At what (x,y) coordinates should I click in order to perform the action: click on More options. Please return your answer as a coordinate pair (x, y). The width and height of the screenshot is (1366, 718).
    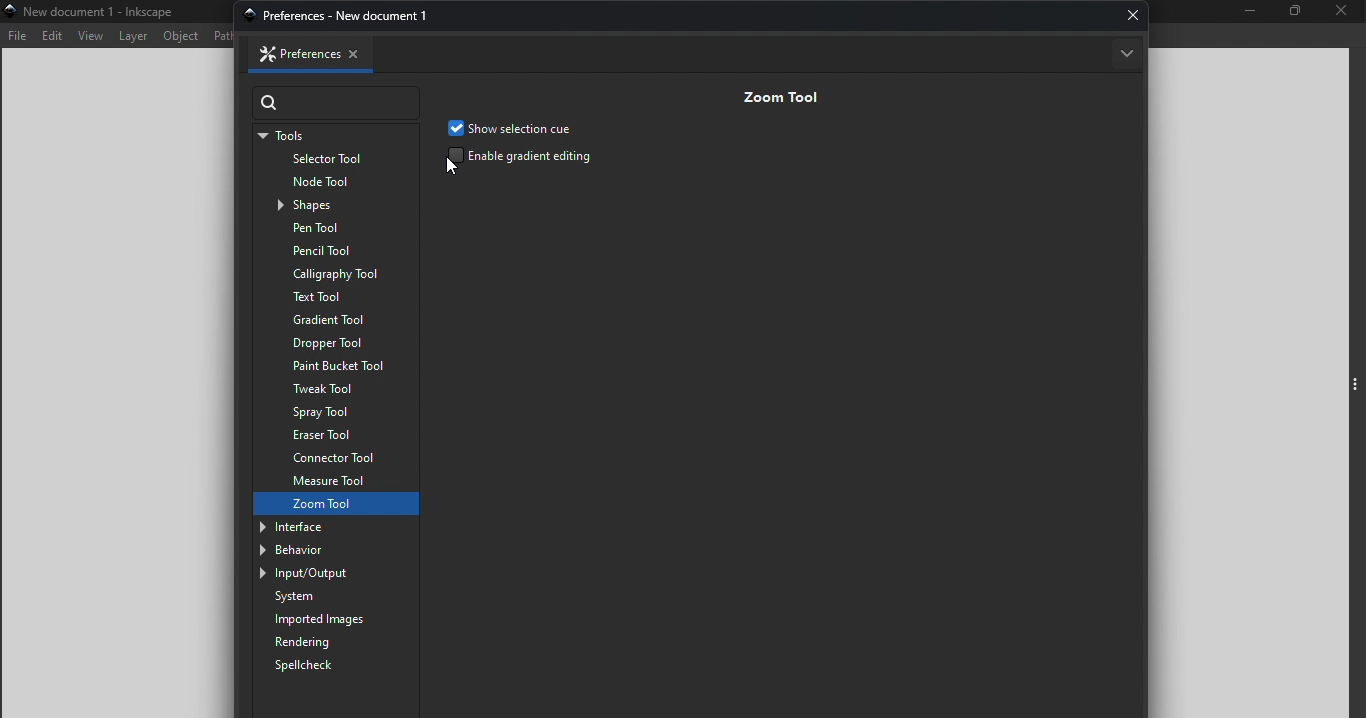
    Looking at the image, I should click on (1128, 53).